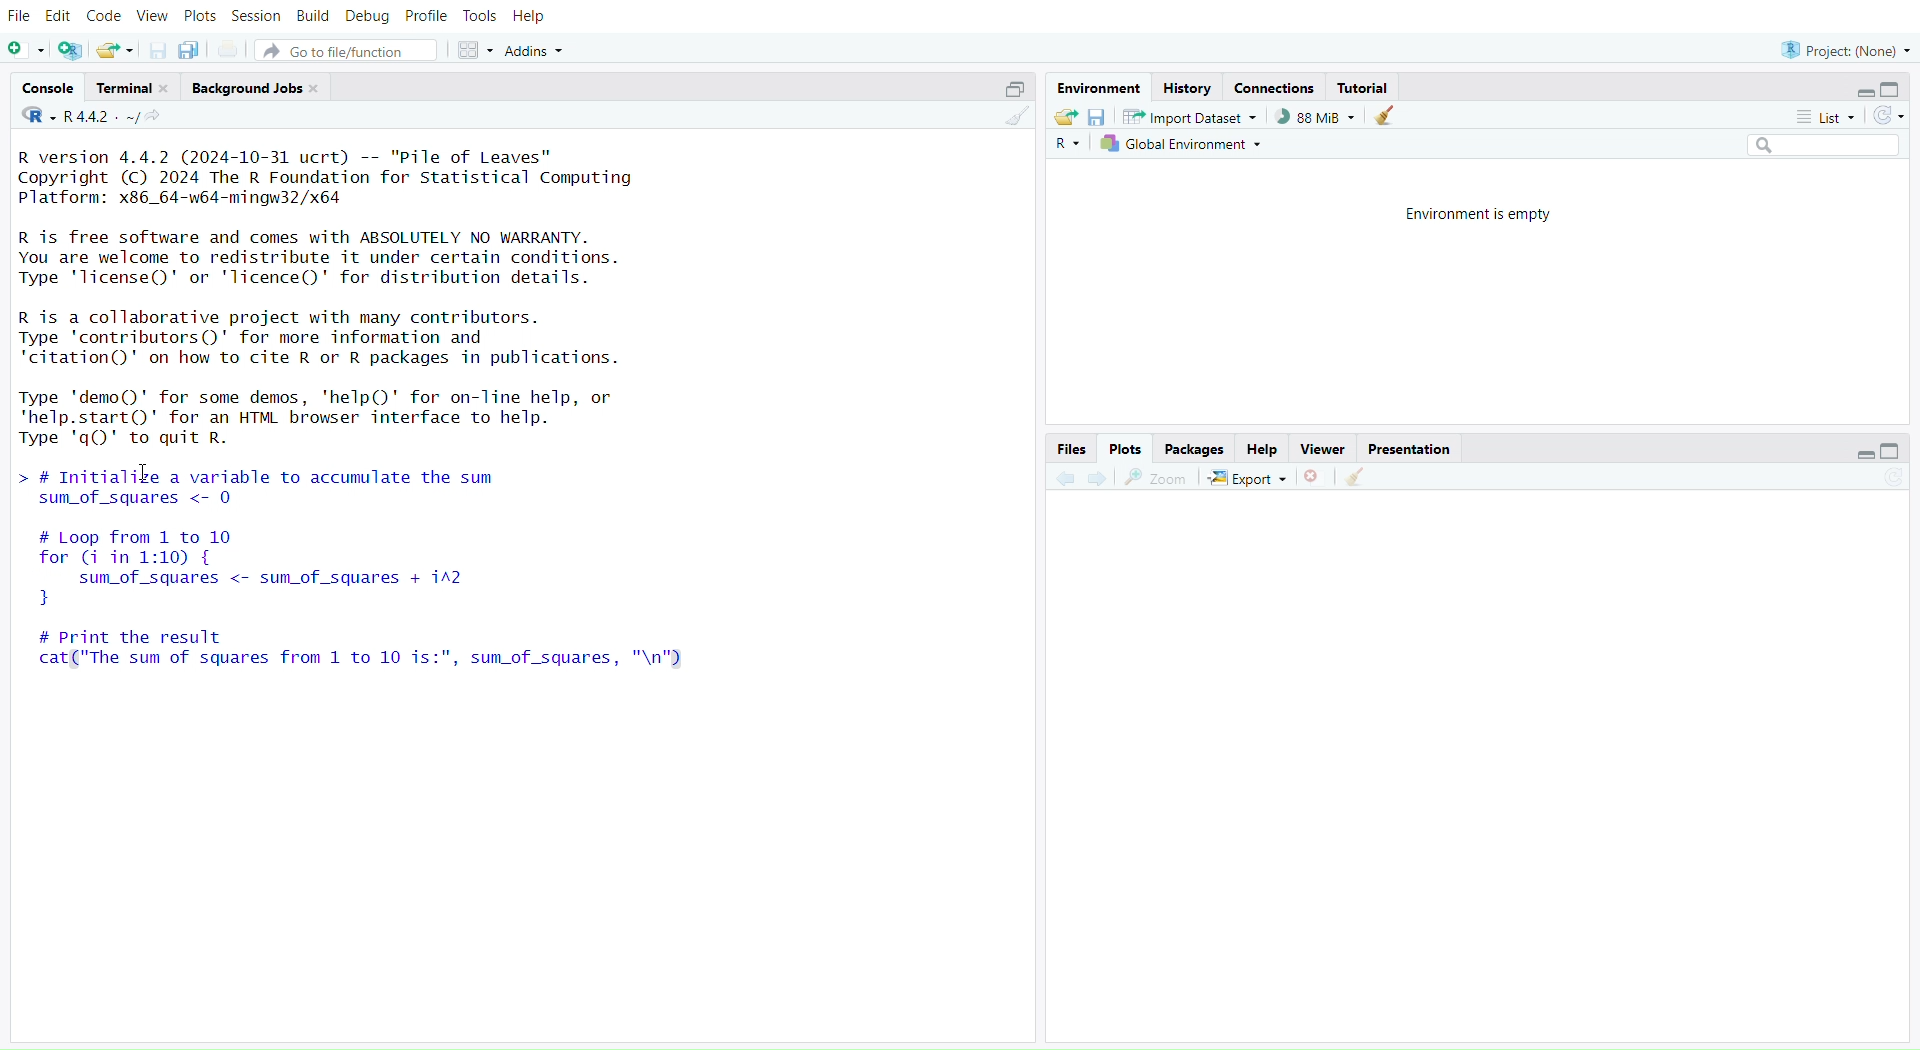  What do you see at coordinates (47, 86) in the screenshot?
I see `console` at bounding box center [47, 86].